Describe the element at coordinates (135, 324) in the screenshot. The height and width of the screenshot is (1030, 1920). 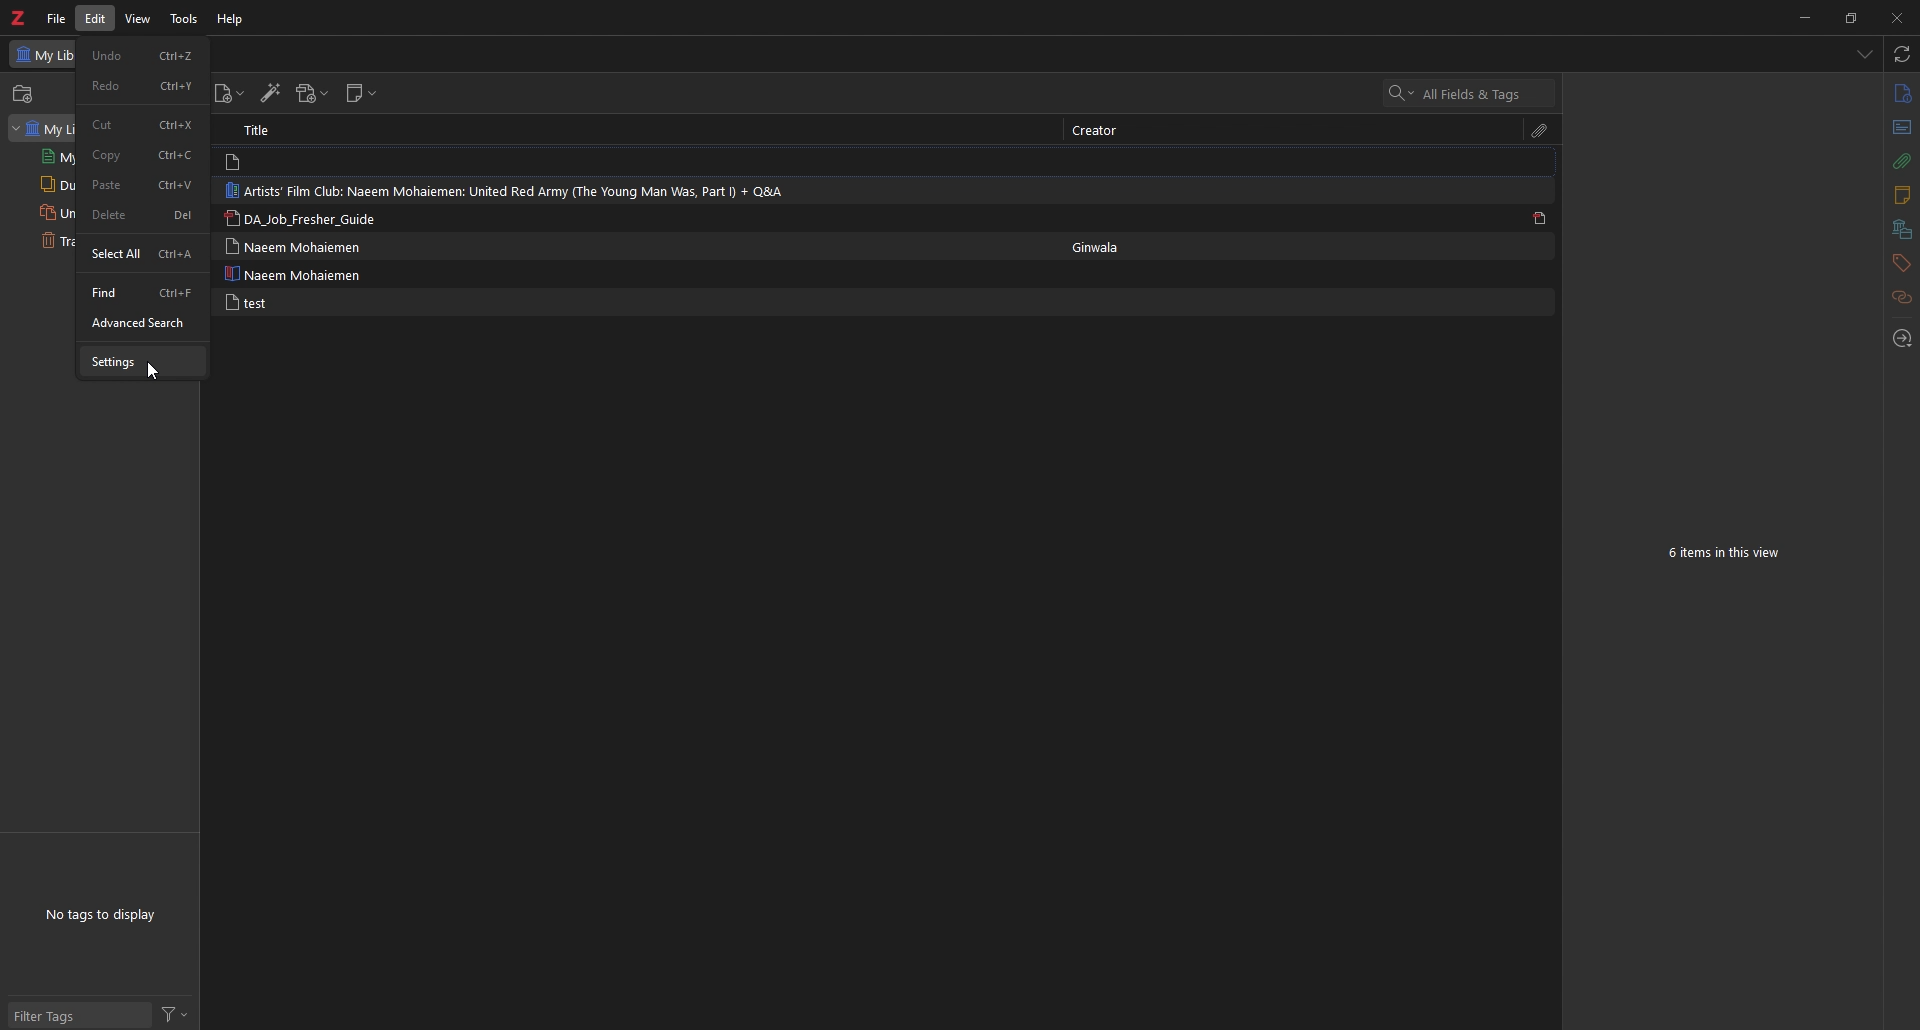
I see `Advanced Search` at that location.